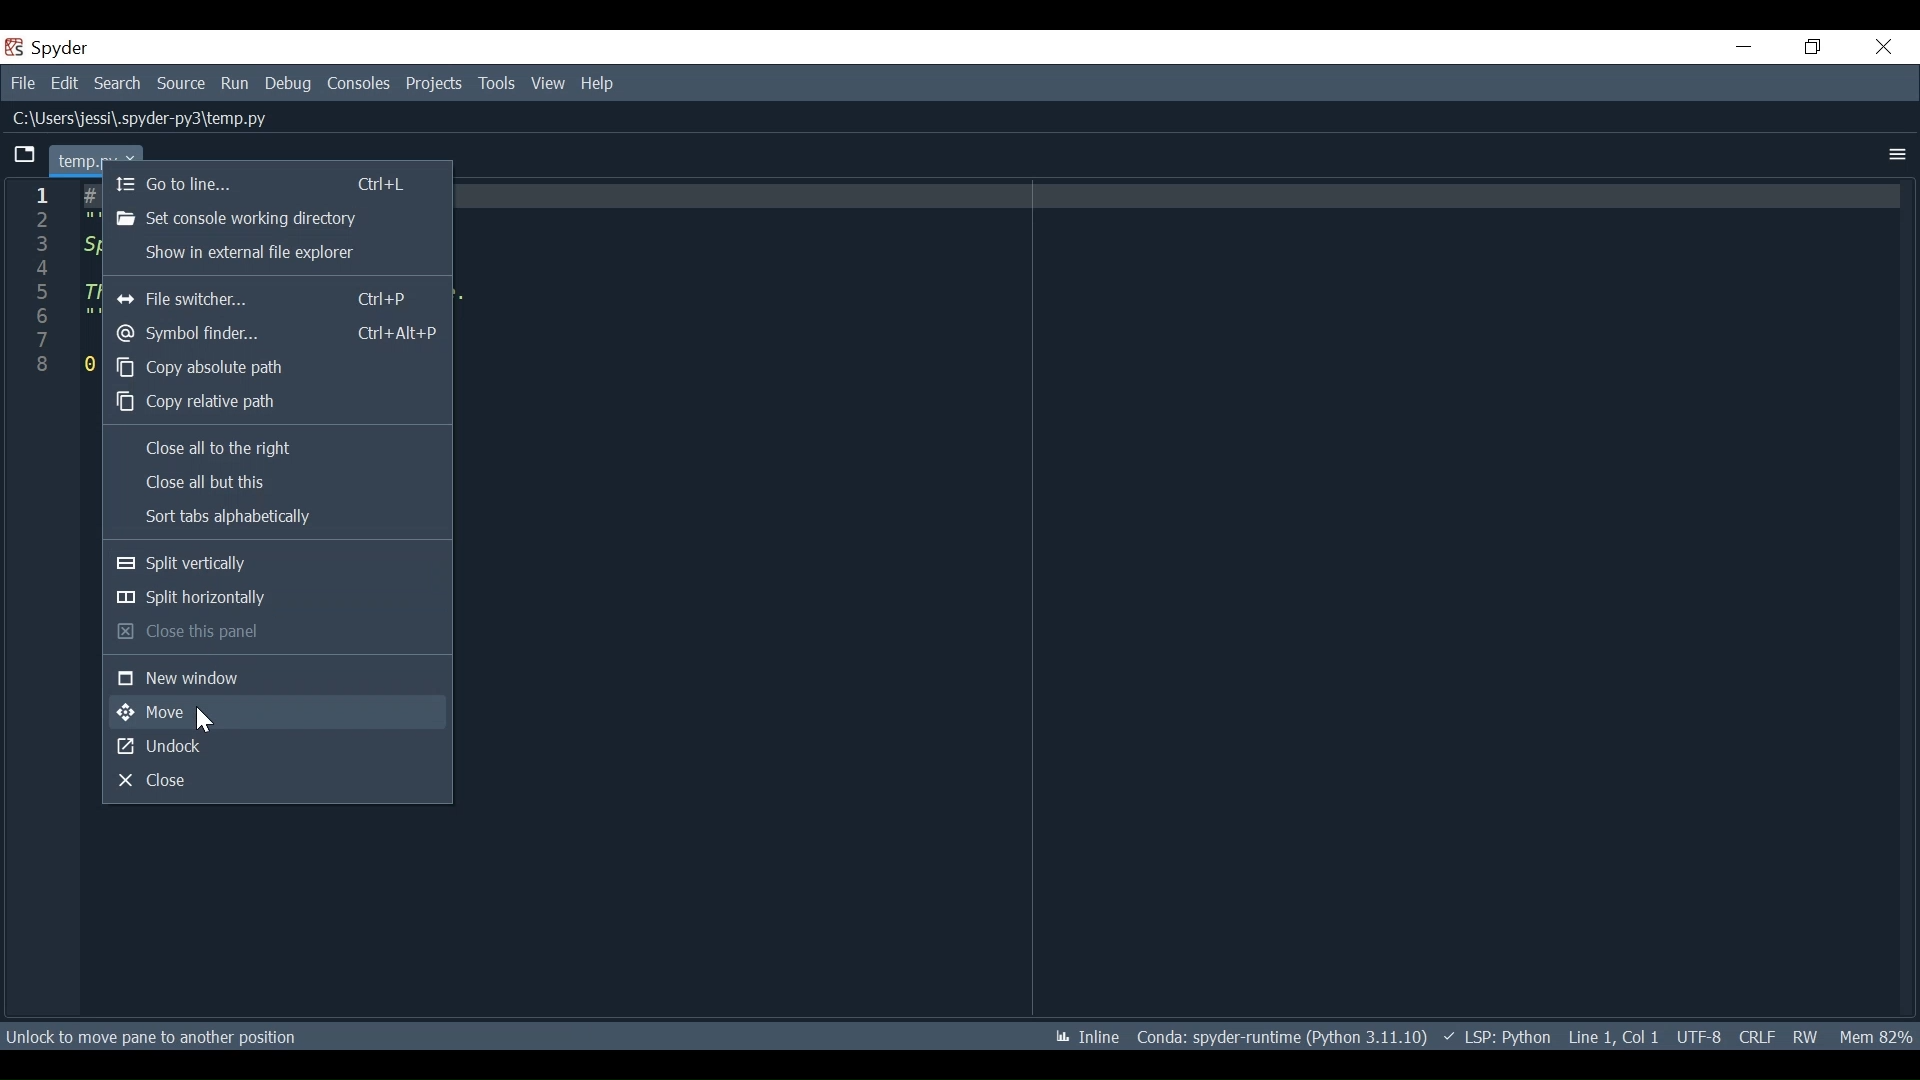 The height and width of the screenshot is (1080, 1920). What do you see at coordinates (434, 83) in the screenshot?
I see `Projects` at bounding box center [434, 83].